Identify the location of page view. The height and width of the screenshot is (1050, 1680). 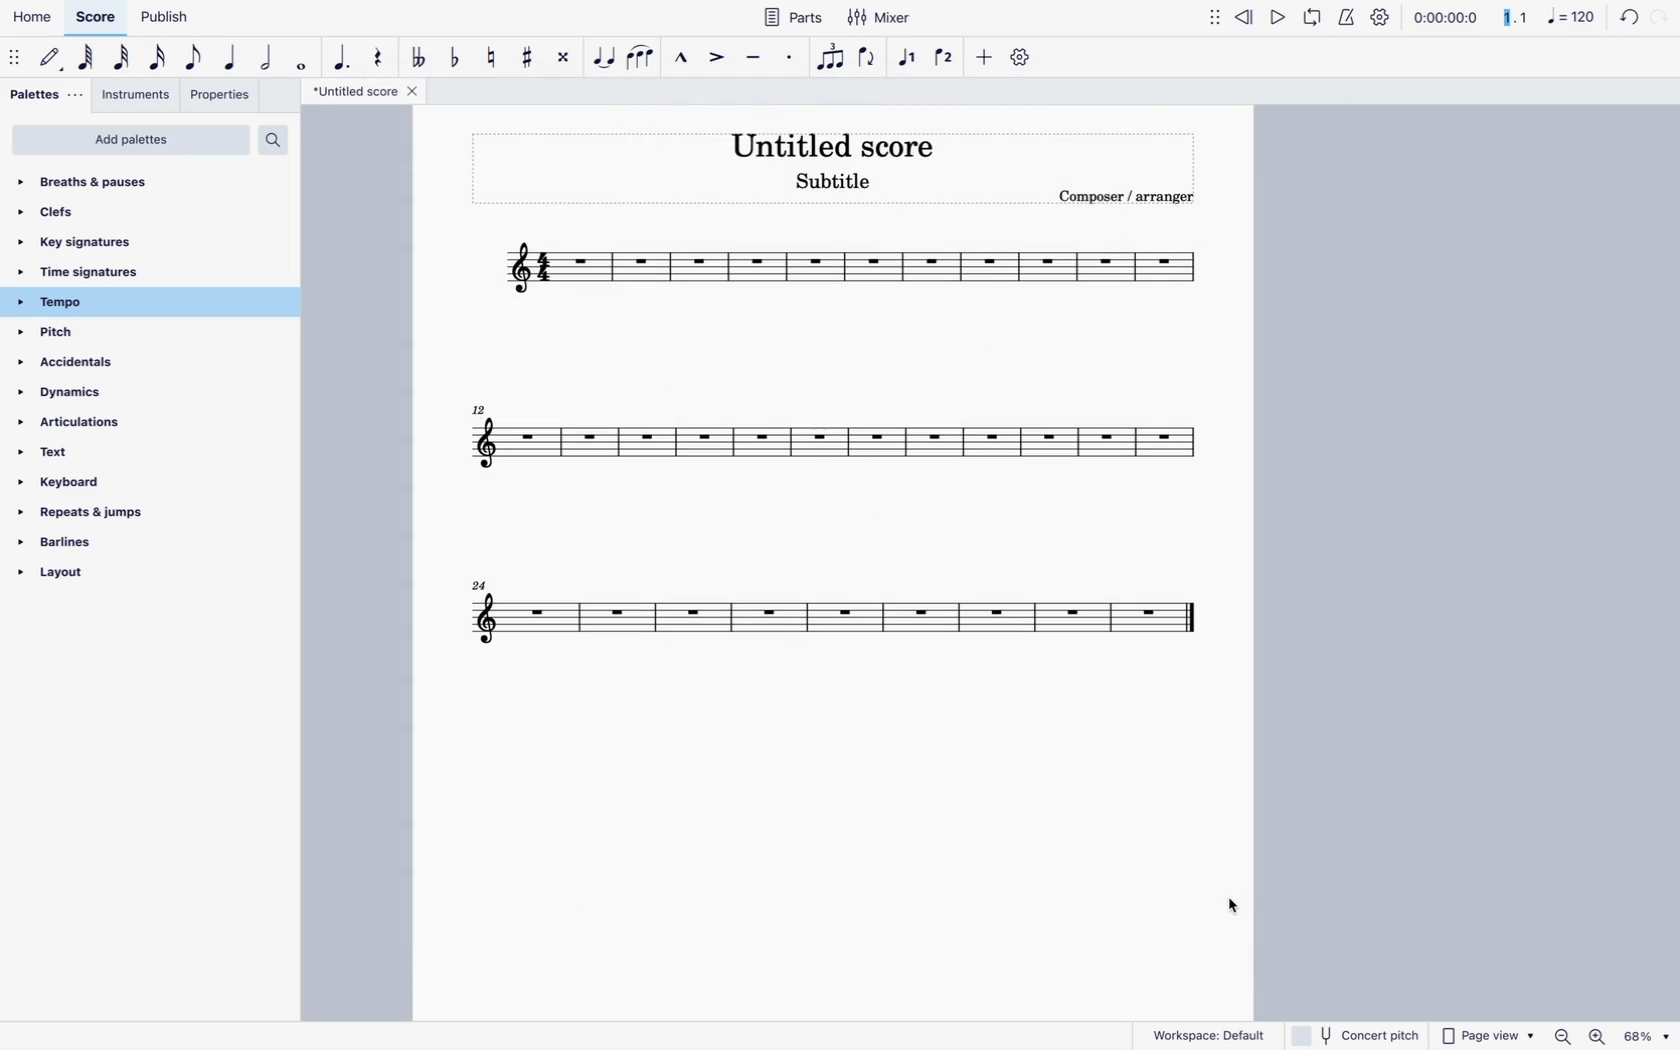
(1487, 1035).